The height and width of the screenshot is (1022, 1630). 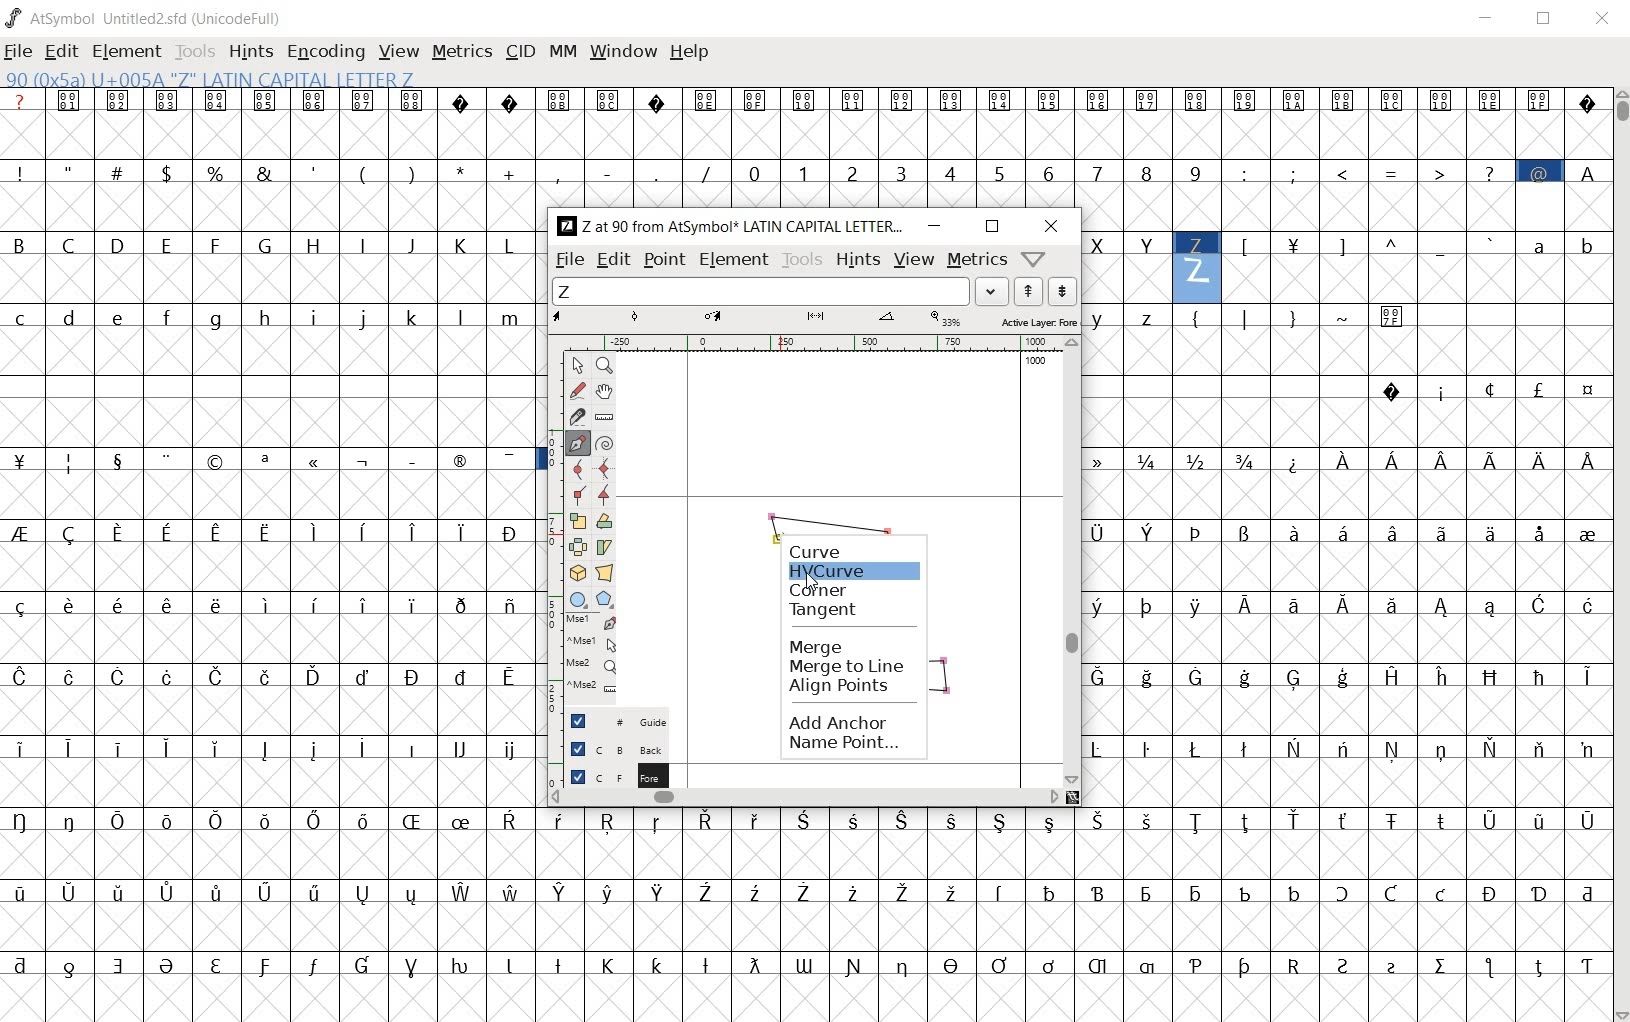 What do you see at coordinates (1490, 21) in the screenshot?
I see `minimize` at bounding box center [1490, 21].